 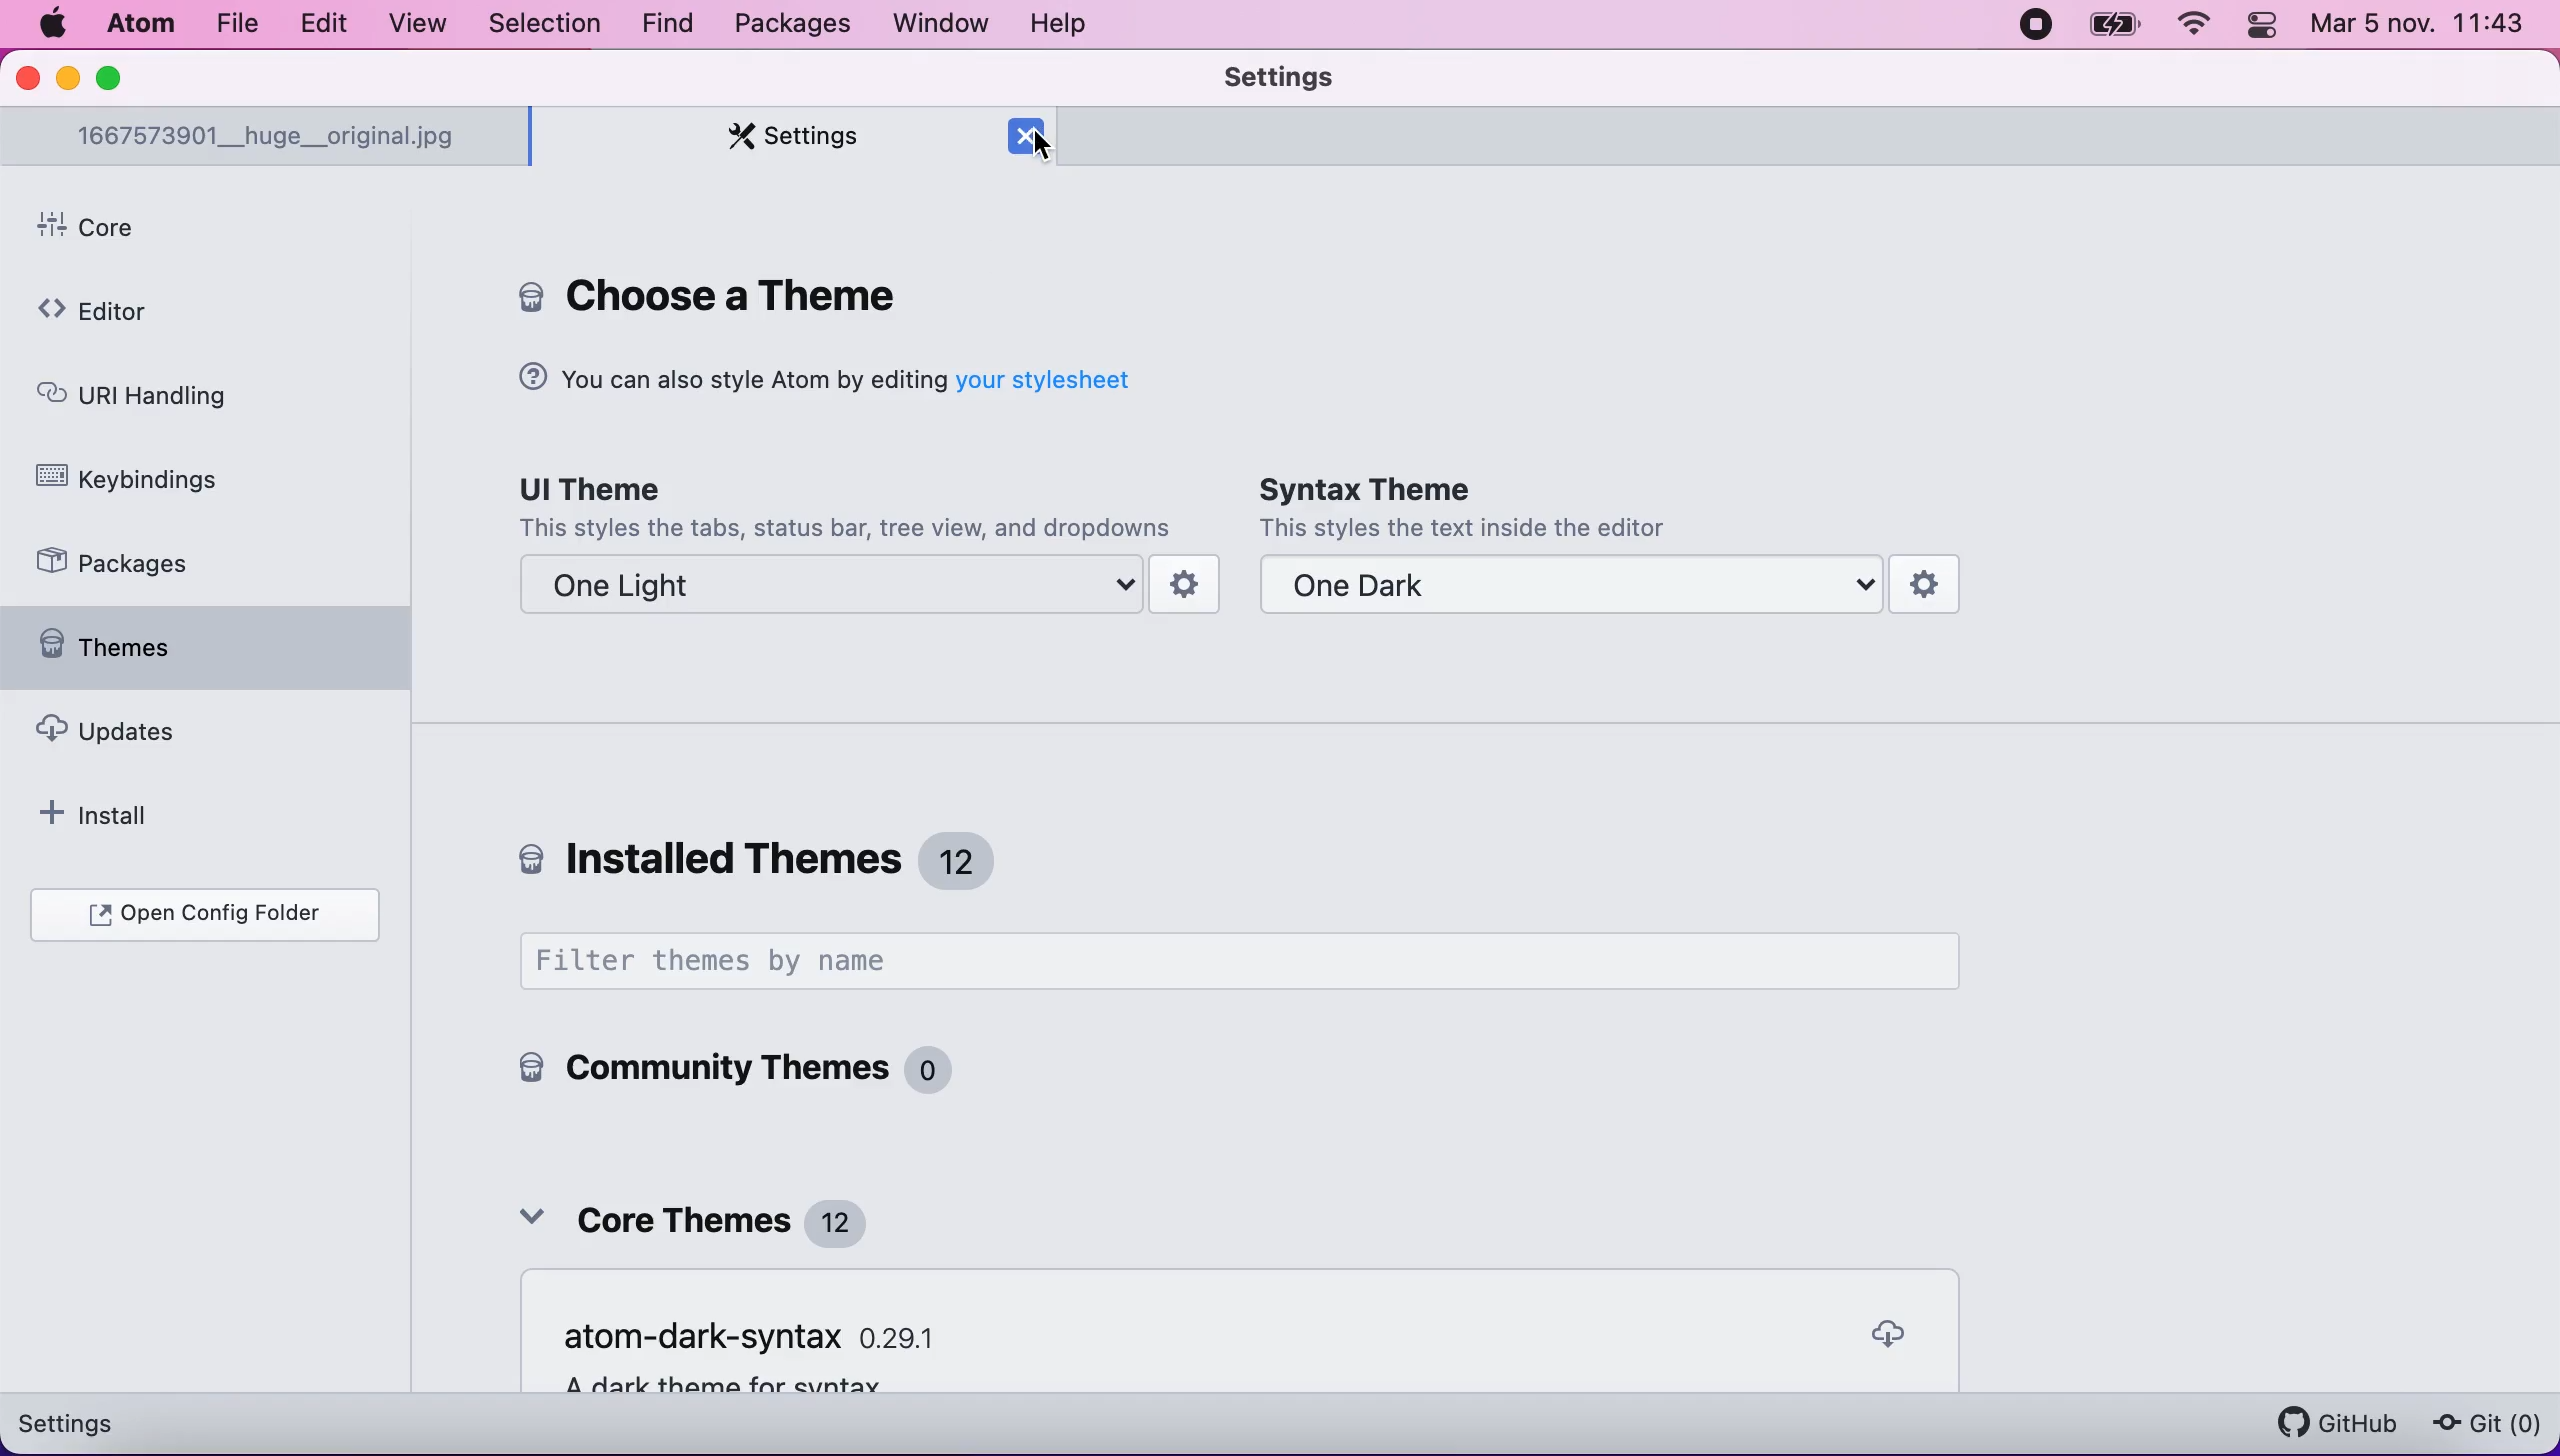 What do you see at coordinates (944, 27) in the screenshot?
I see `window` at bounding box center [944, 27].